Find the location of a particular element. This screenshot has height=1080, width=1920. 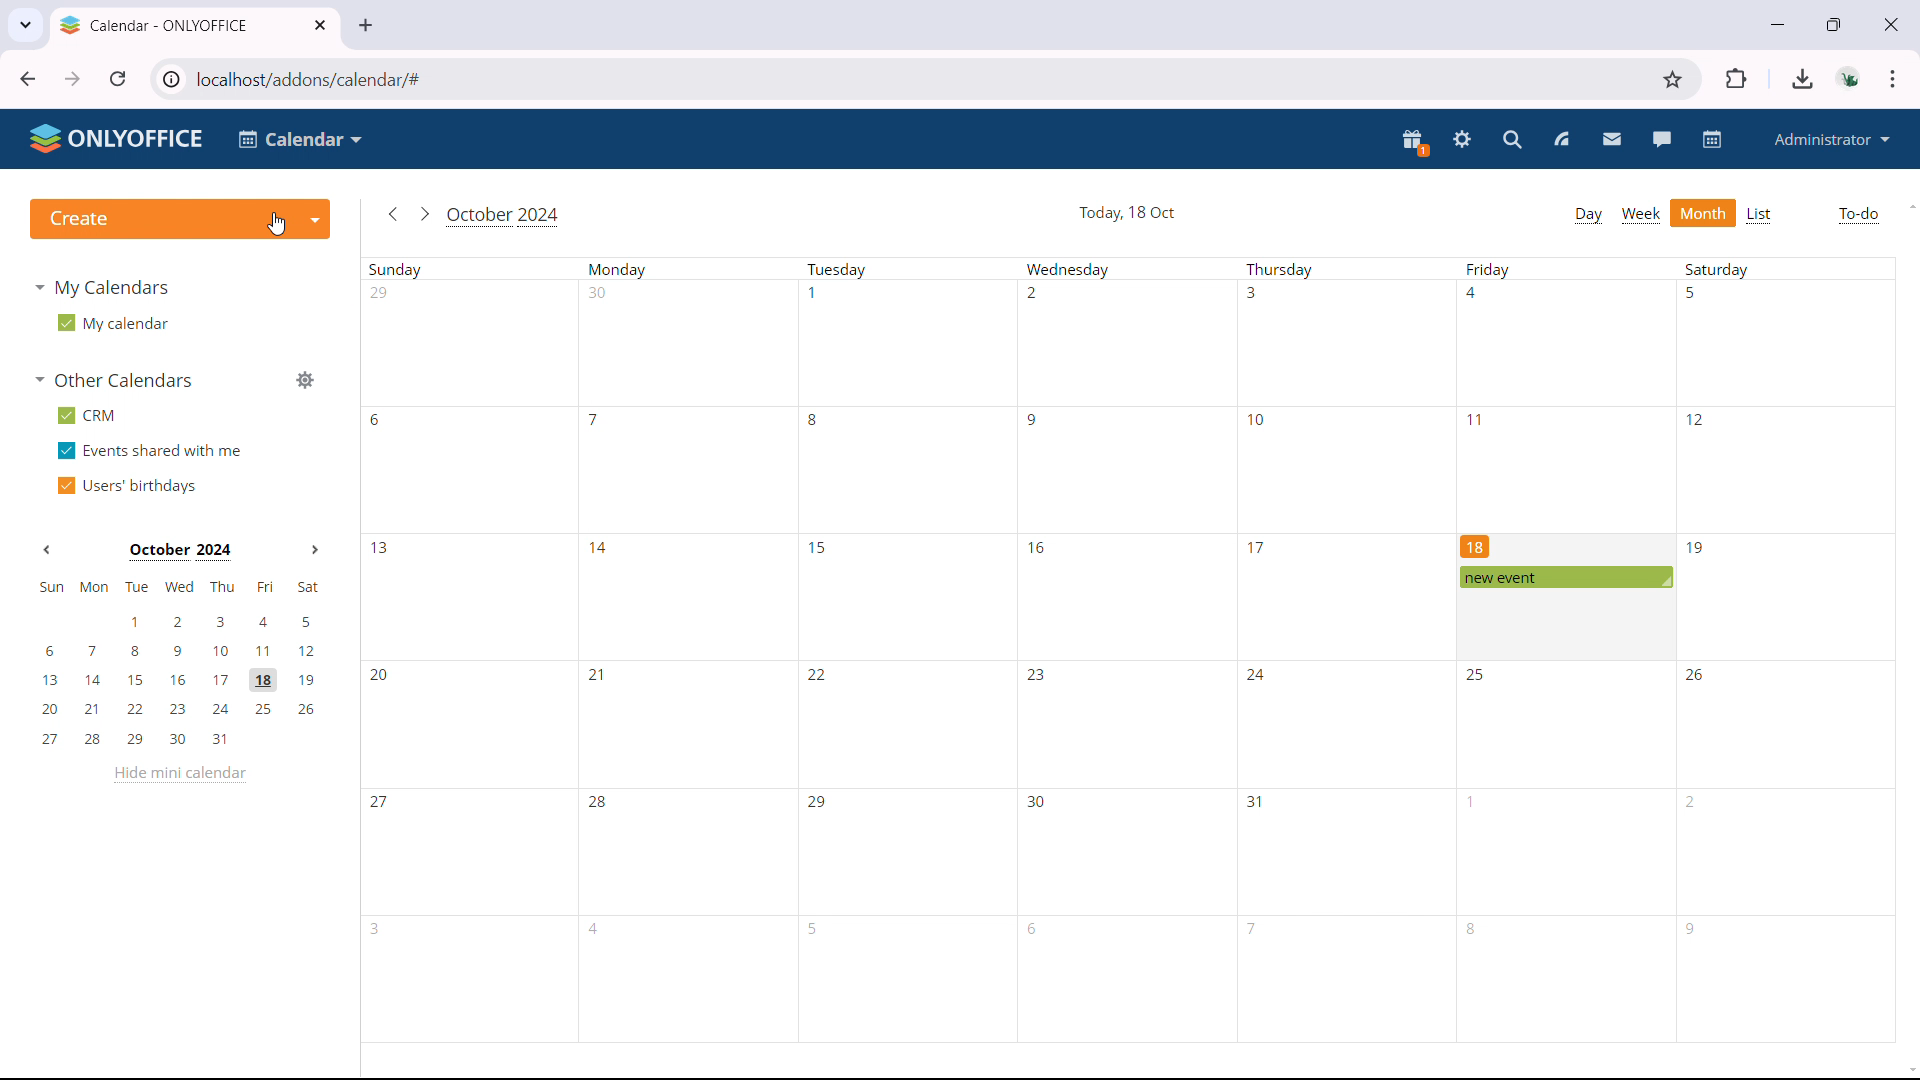

6 is located at coordinates (377, 420).